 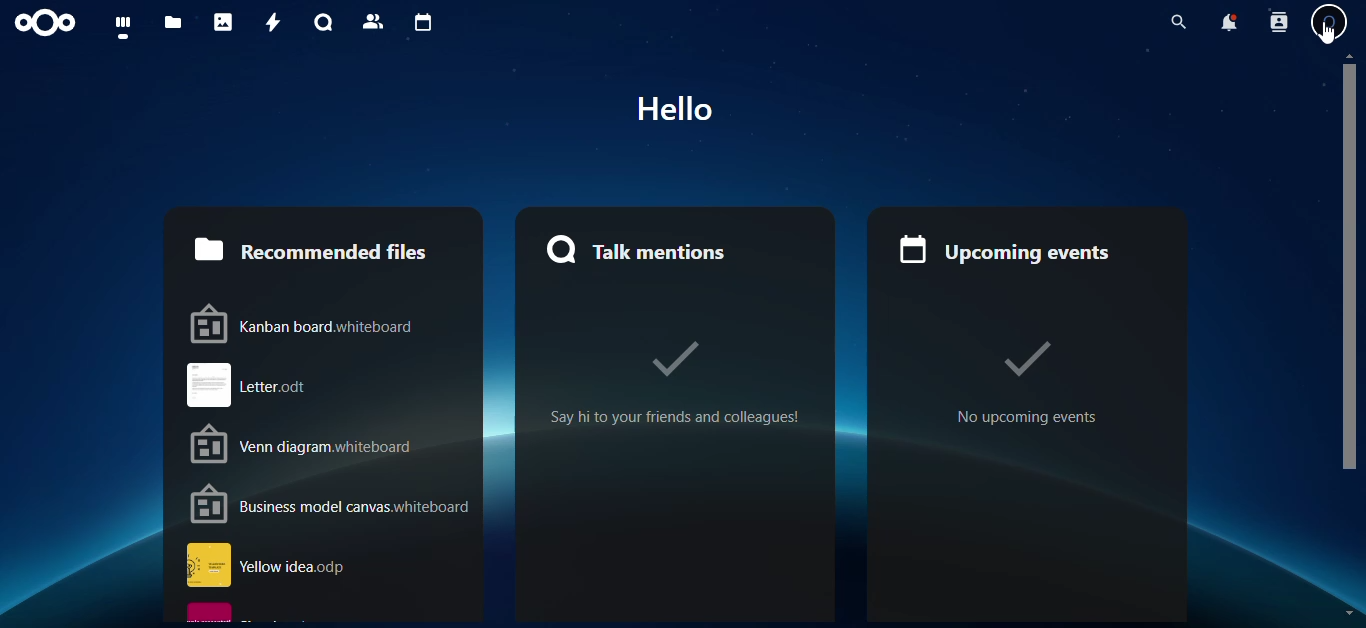 I want to click on Letter.odt, so click(x=331, y=385).